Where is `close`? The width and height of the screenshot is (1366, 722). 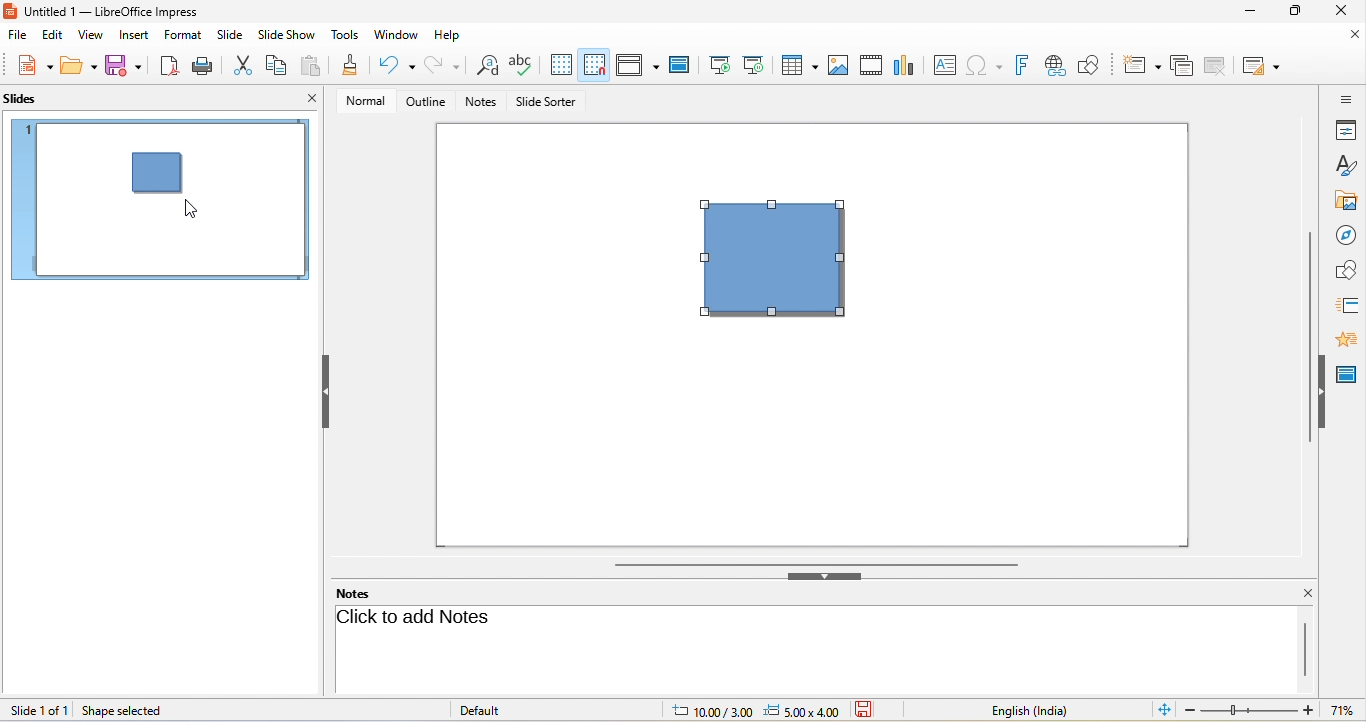 close is located at coordinates (1299, 593).